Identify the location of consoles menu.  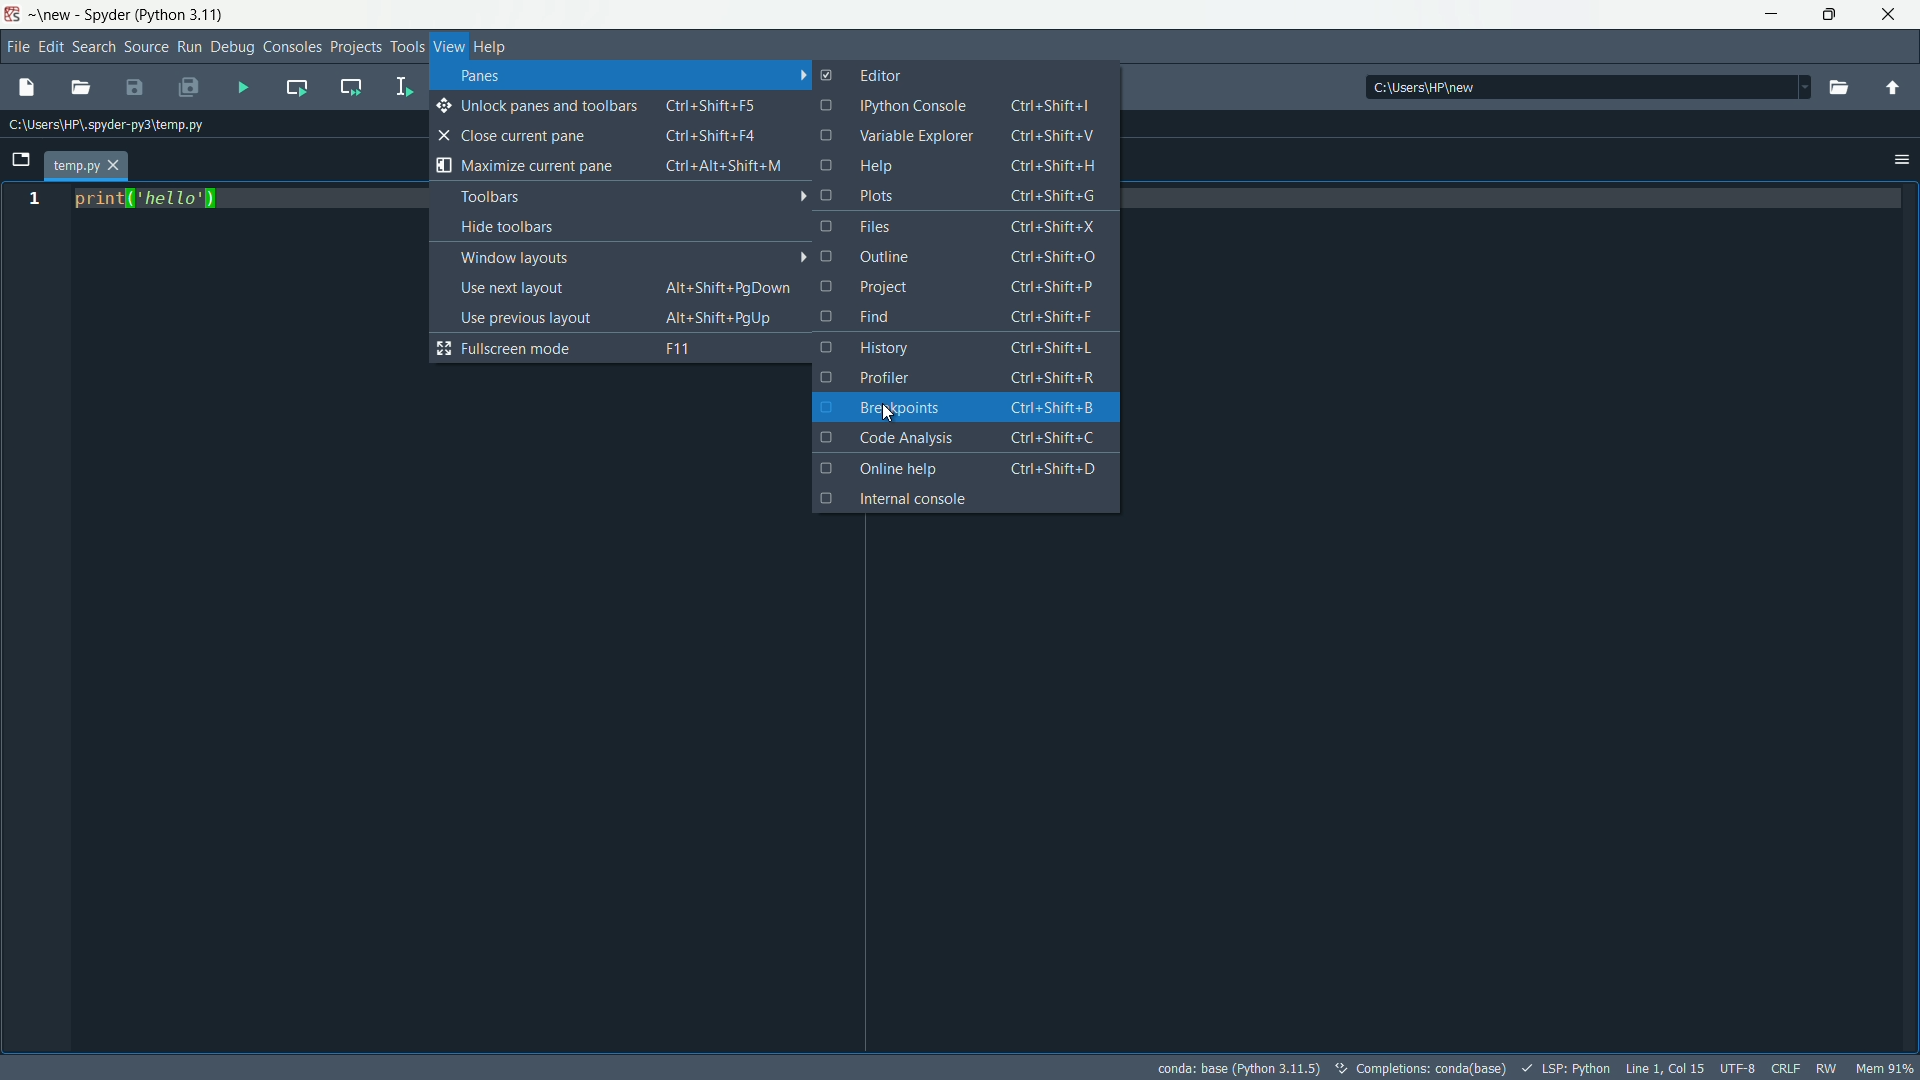
(292, 48).